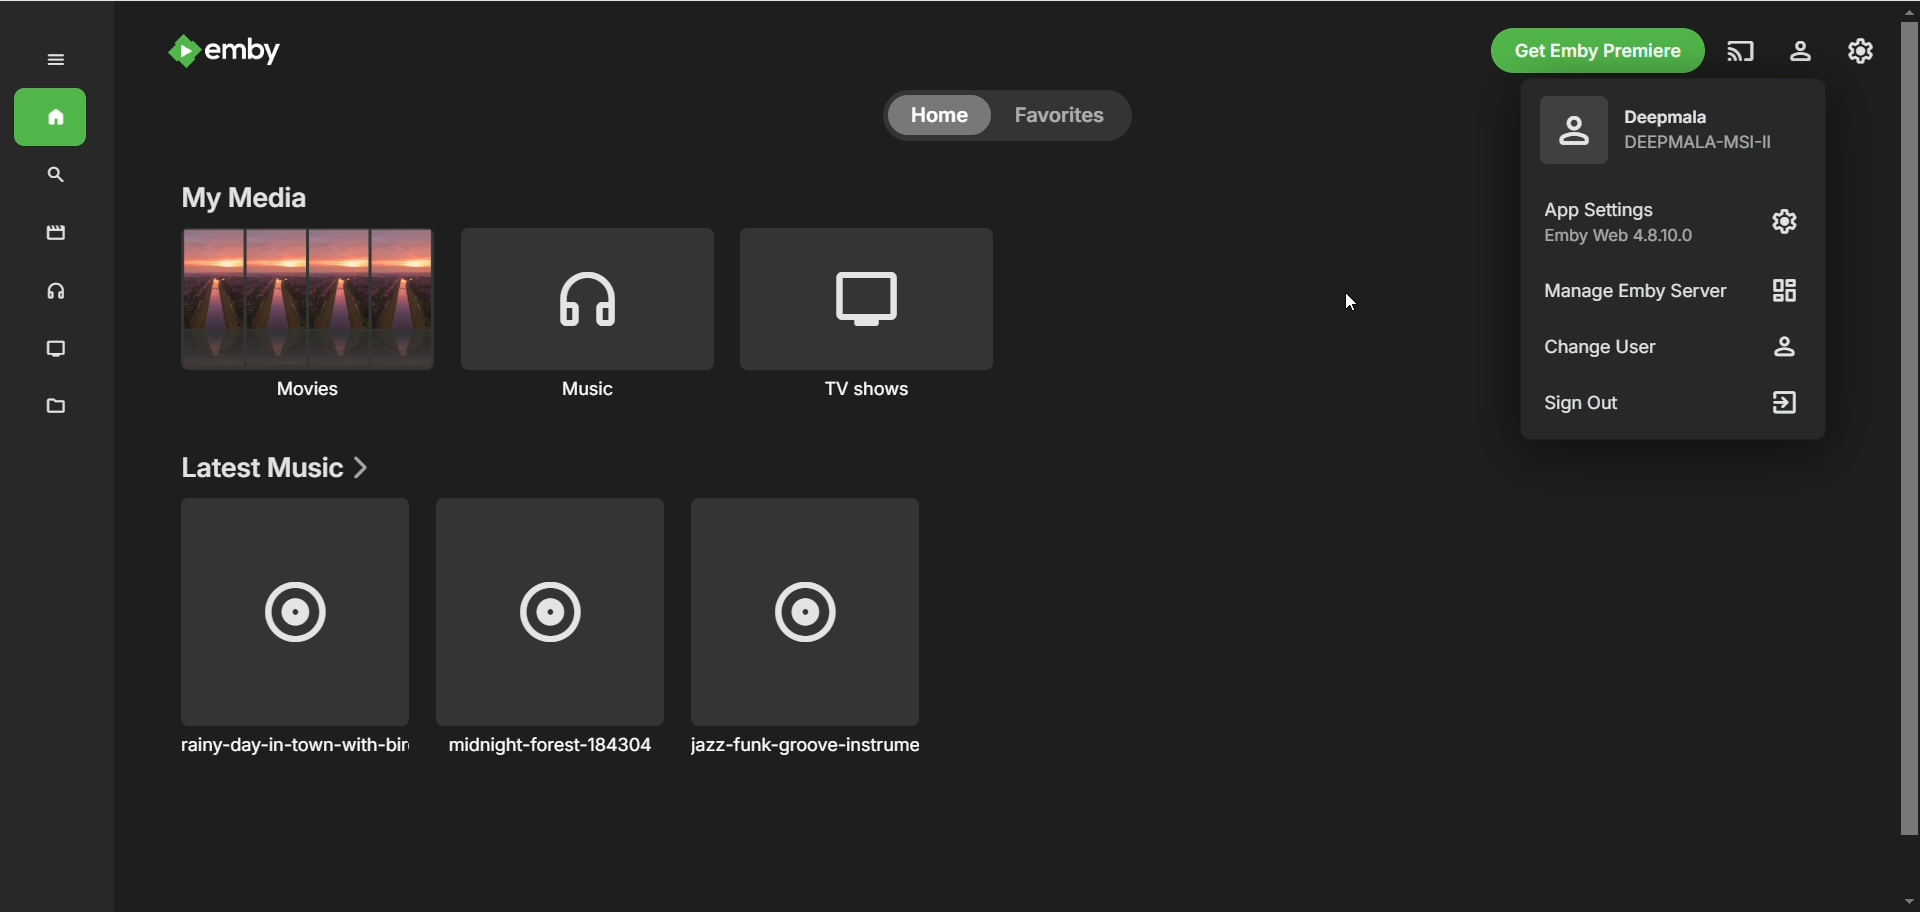  What do you see at coordinates (1669, 405) in the screenshot?
I see `sign out` at bounding box center [1669, 405].